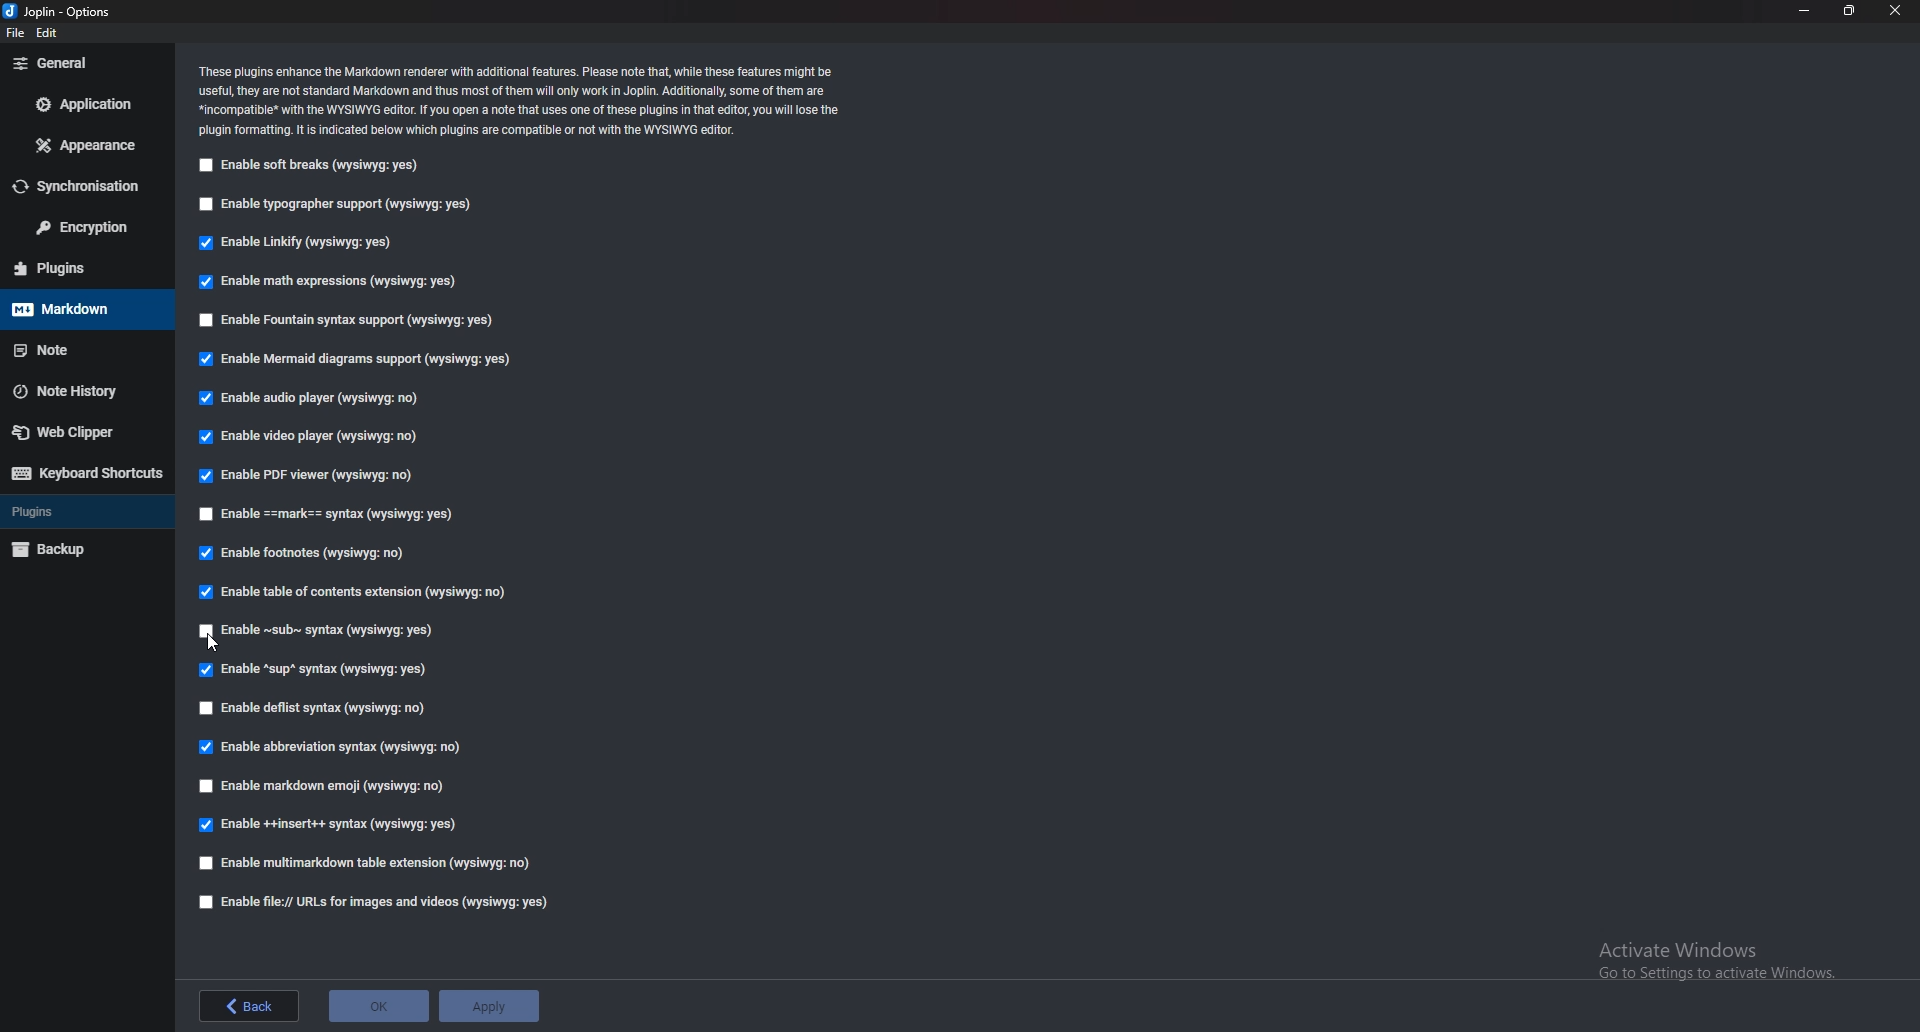 Image resolution: width=1920 pixels, height=1032 pixels. What do you see at coordinates (13, 35) in the screenshot?
I see `file` at bounding box center [13, 35].